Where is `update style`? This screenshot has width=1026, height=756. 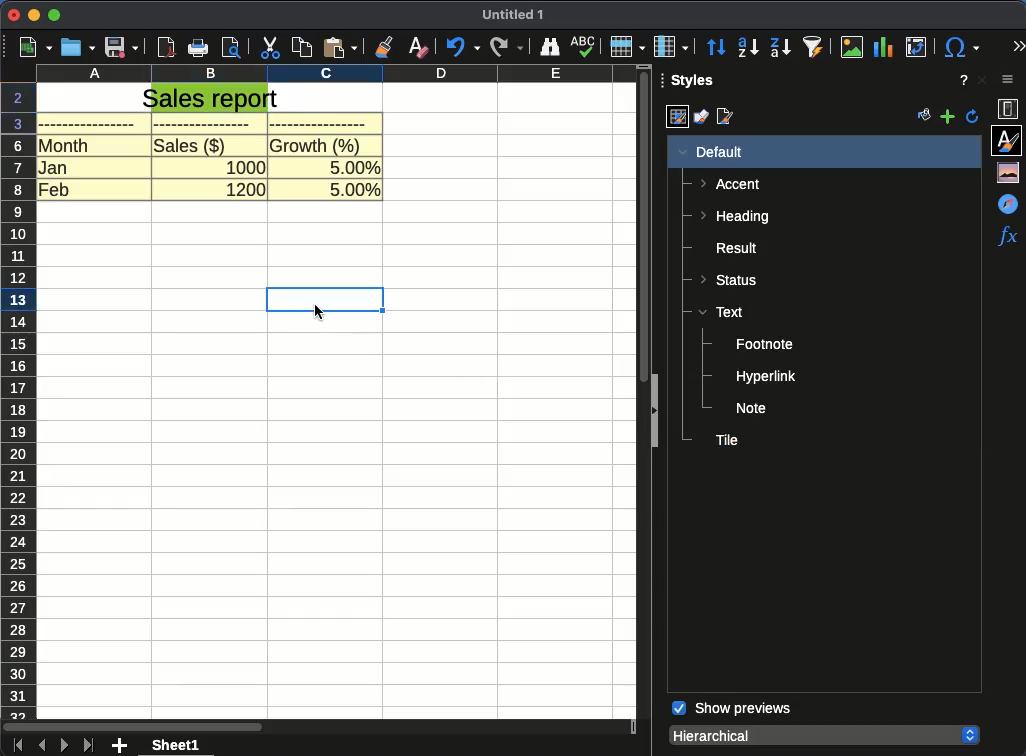 update style is located at coordinates (973, 116).